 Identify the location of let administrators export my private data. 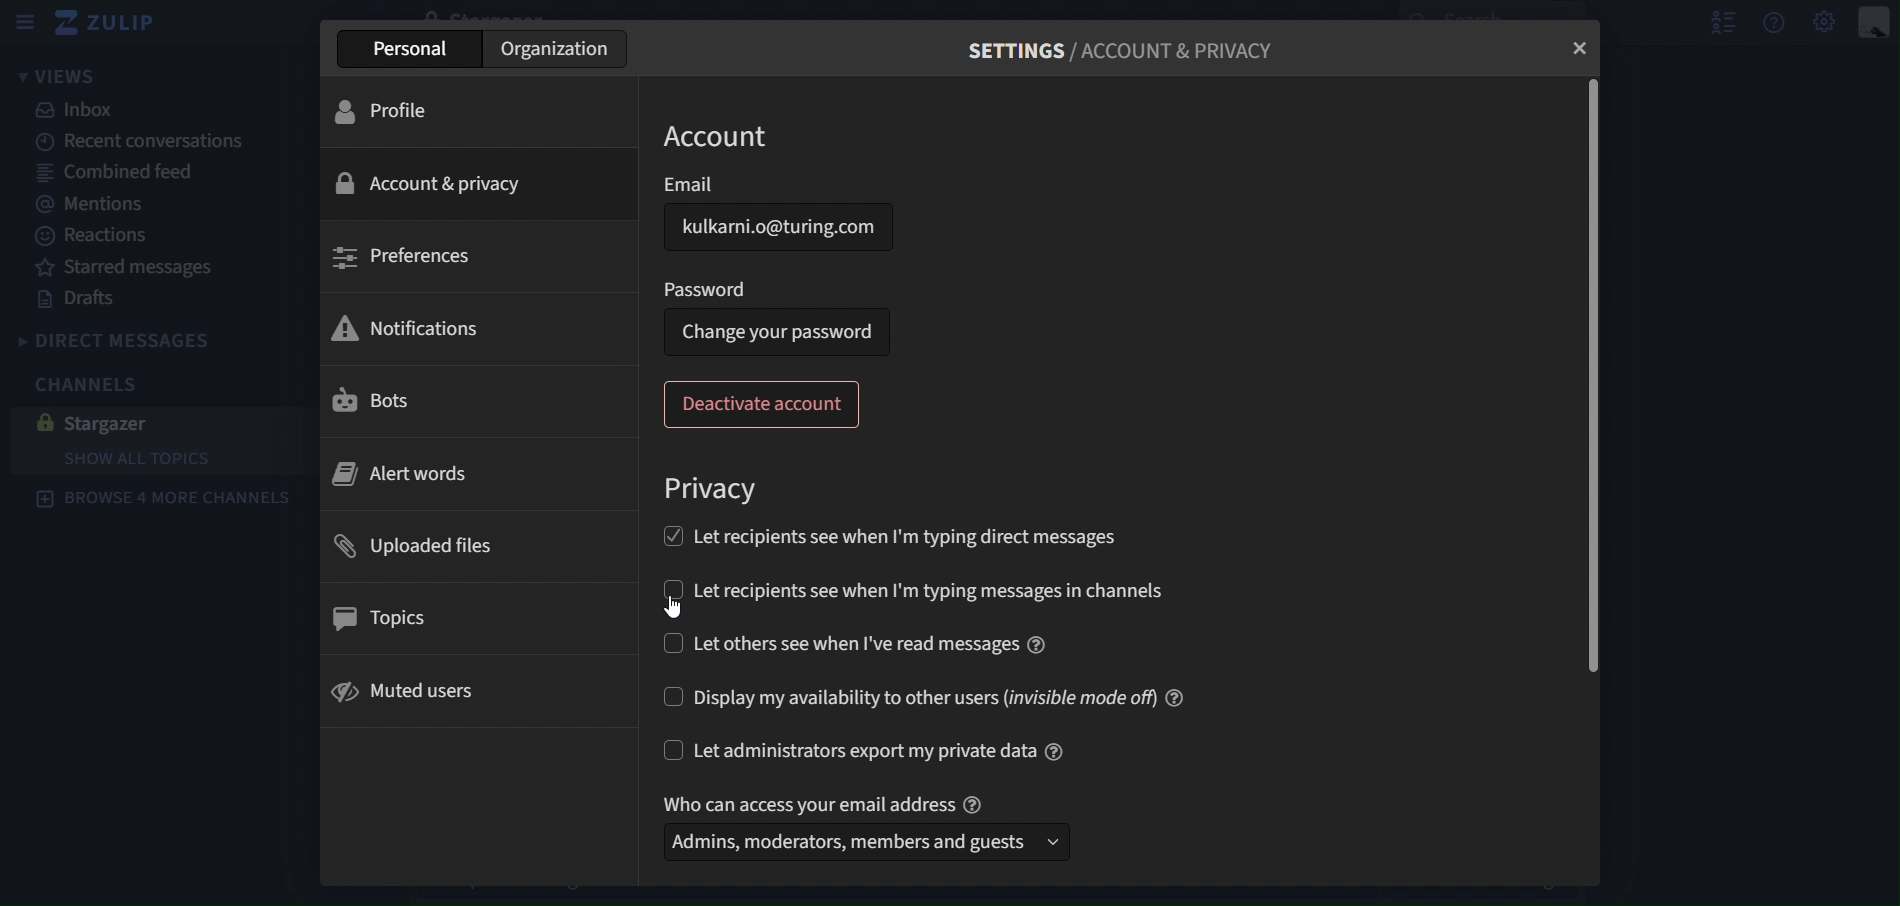
(860, 752).